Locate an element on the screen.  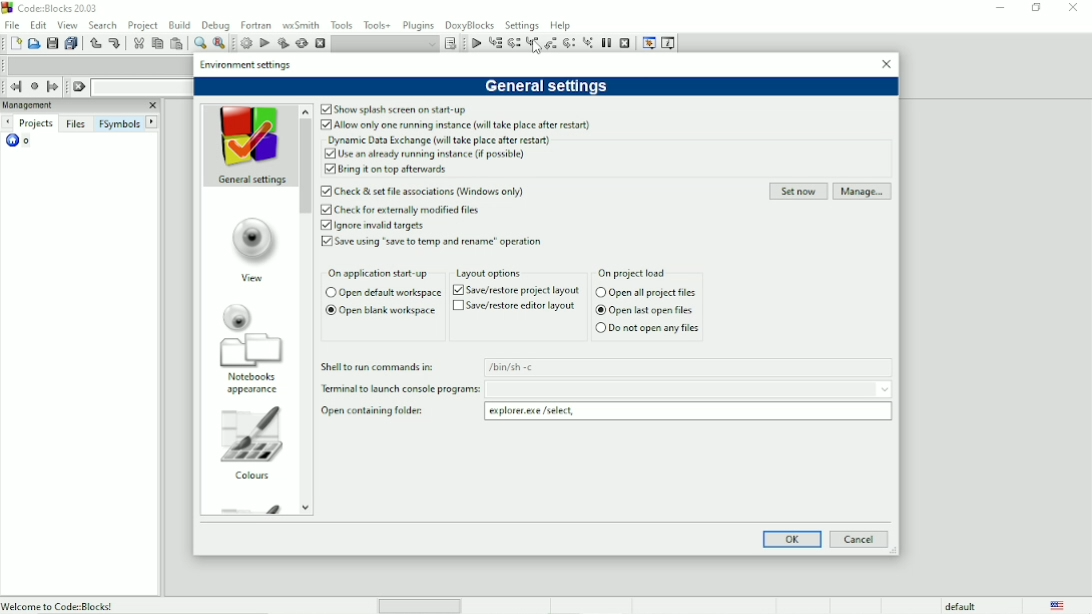
Run is located at coordinates (264, 43).